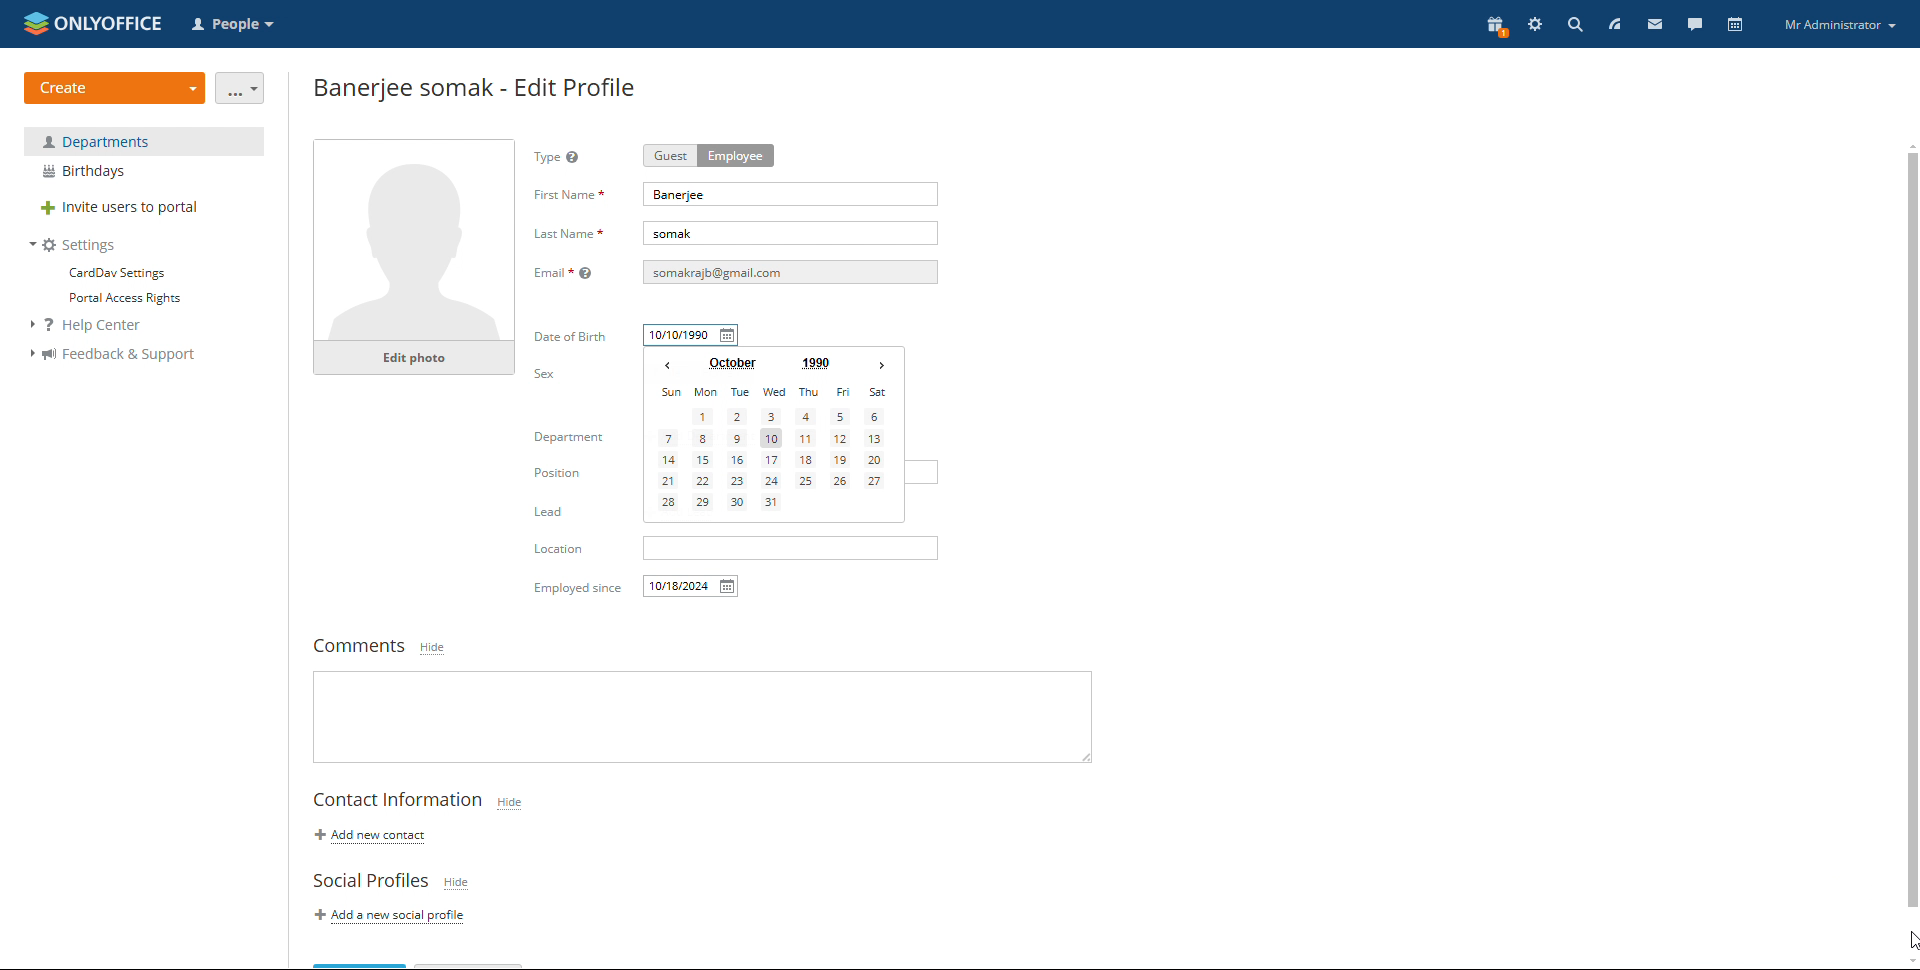 This screenshot has width=1920, height=970. What do you see at coordinates (414, 358) in the screenshot?
I see `edit photo` at bounding box center [414, 358].